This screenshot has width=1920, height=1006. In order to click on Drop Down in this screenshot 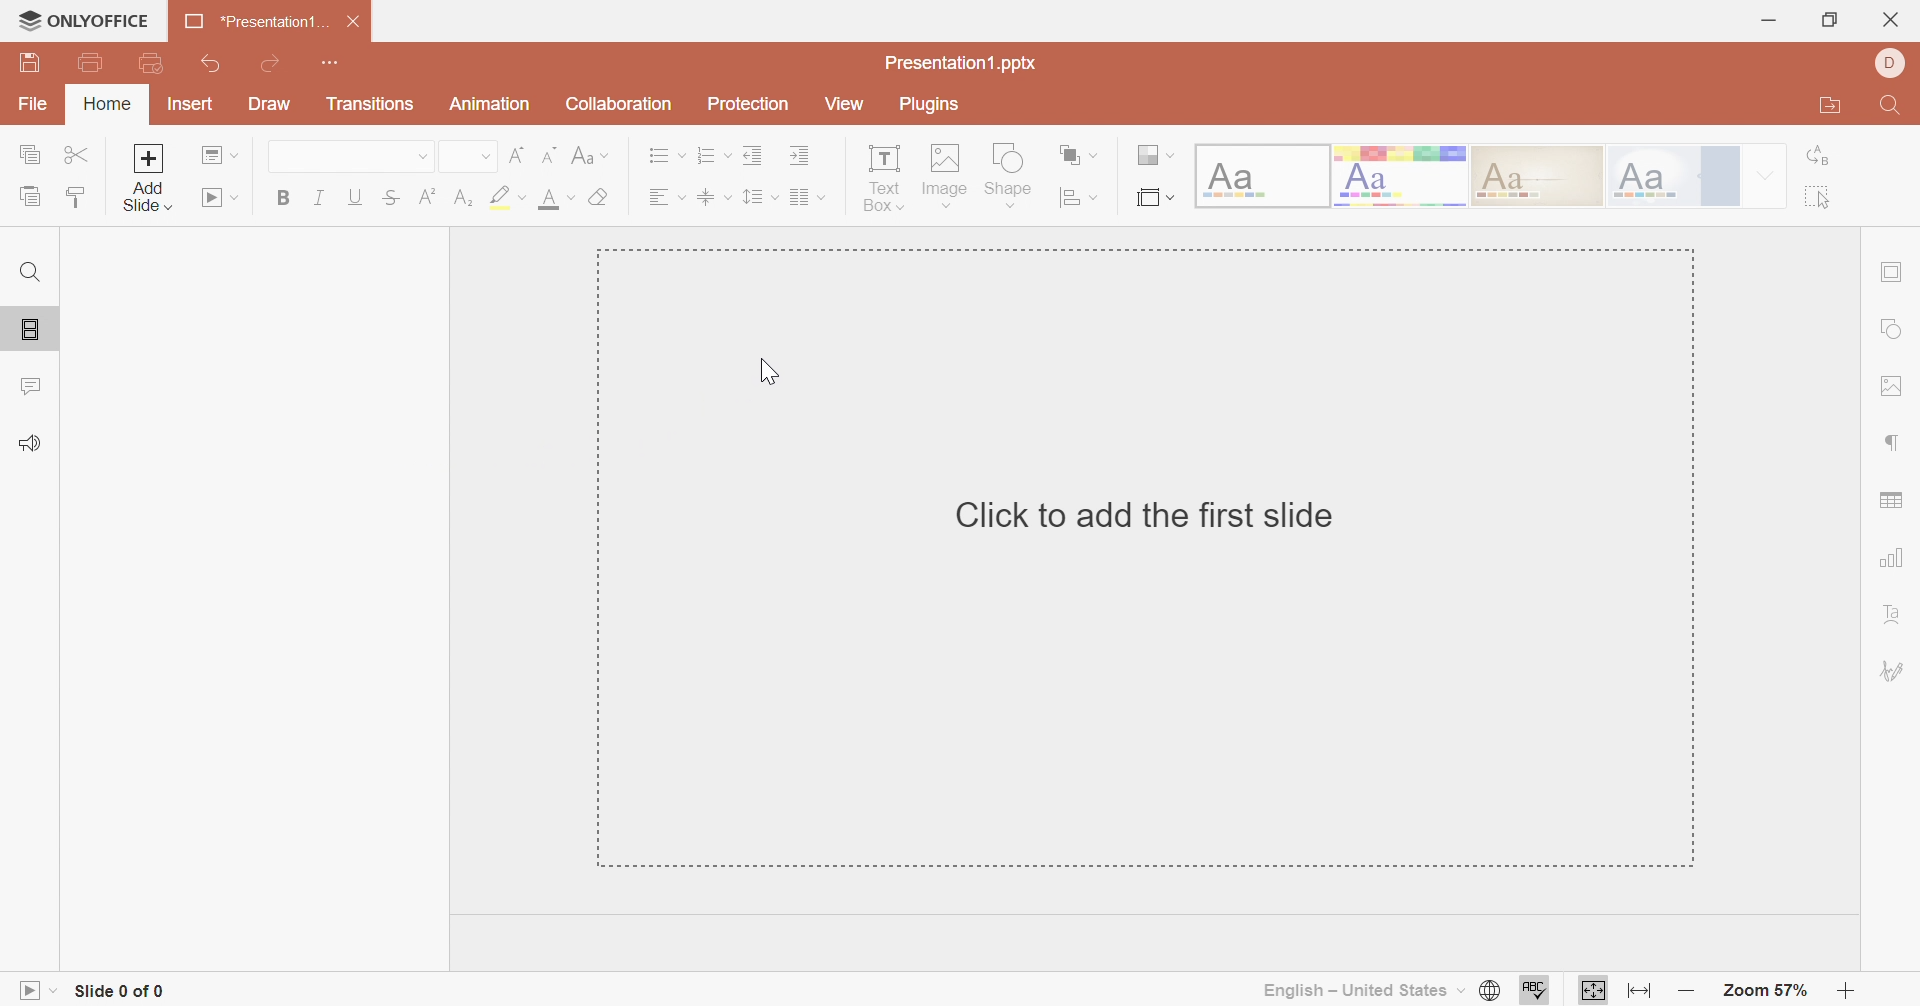, I will do `click(1764, 175)`.